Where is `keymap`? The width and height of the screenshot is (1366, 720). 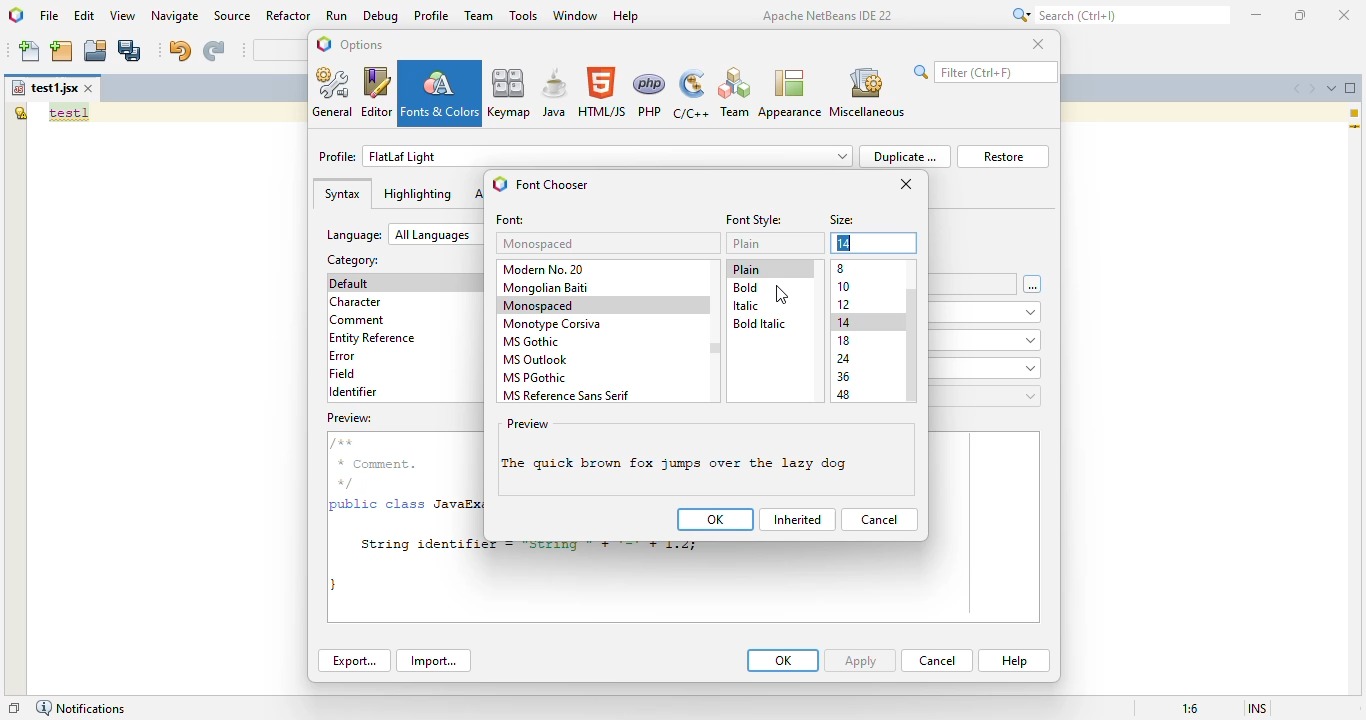
keymap is located at coordinates (509, 92).